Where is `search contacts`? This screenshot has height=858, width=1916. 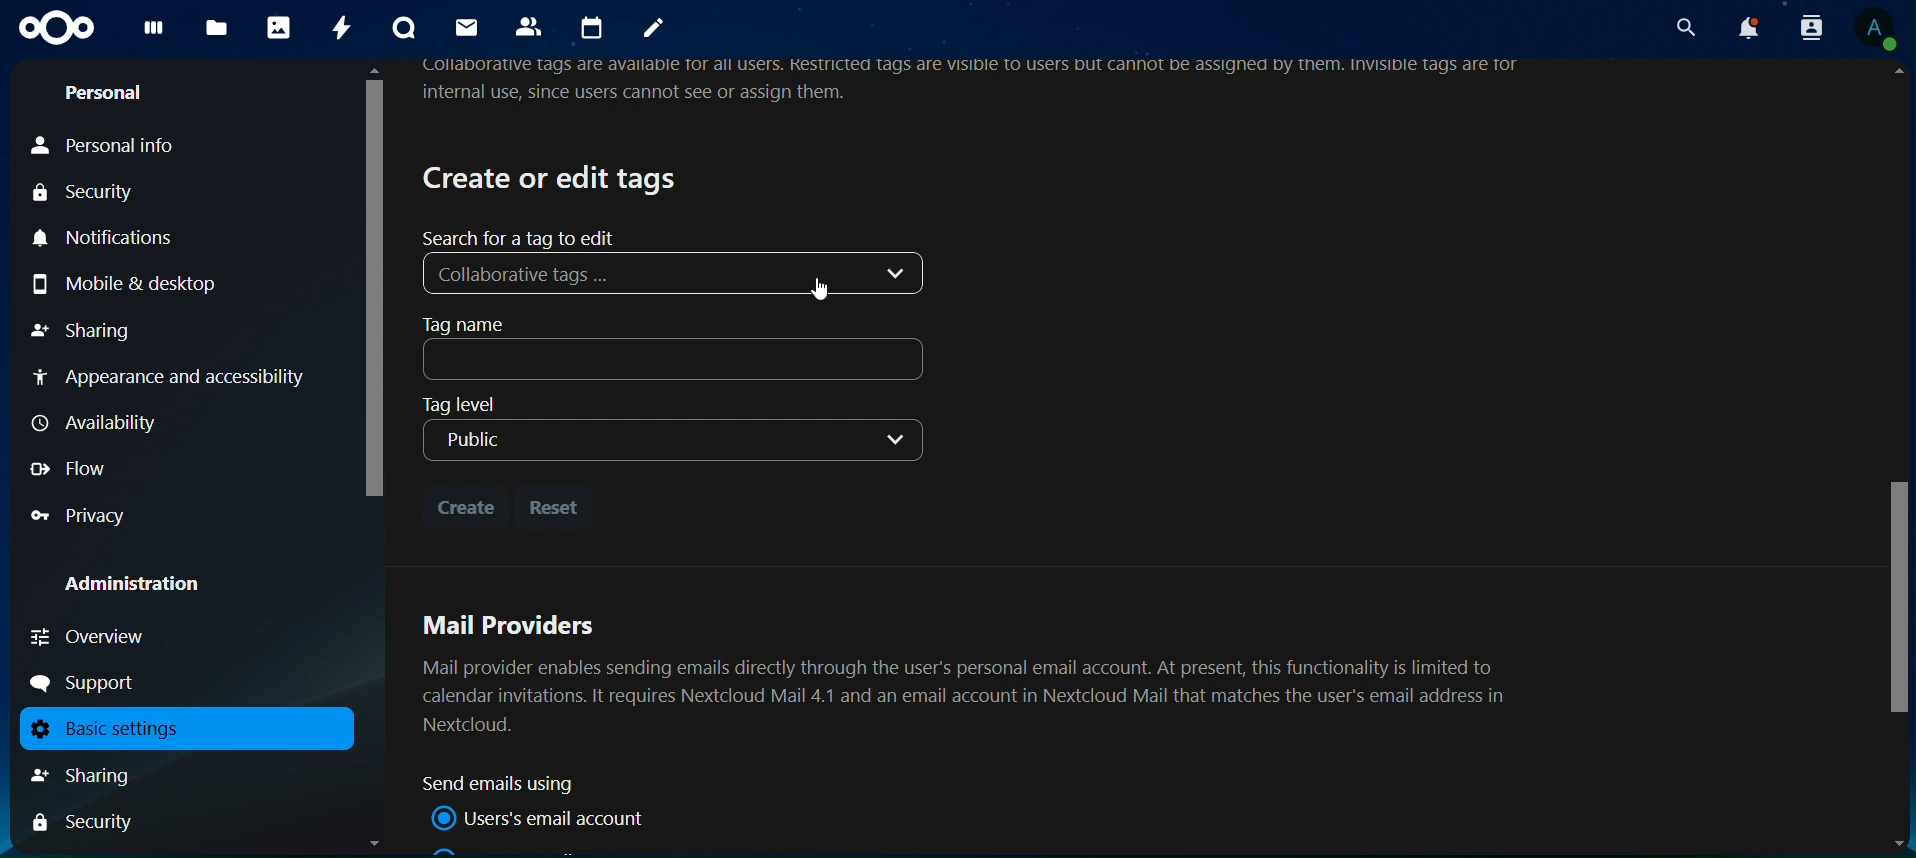
search contacts is located at coordinates (1803, 27).